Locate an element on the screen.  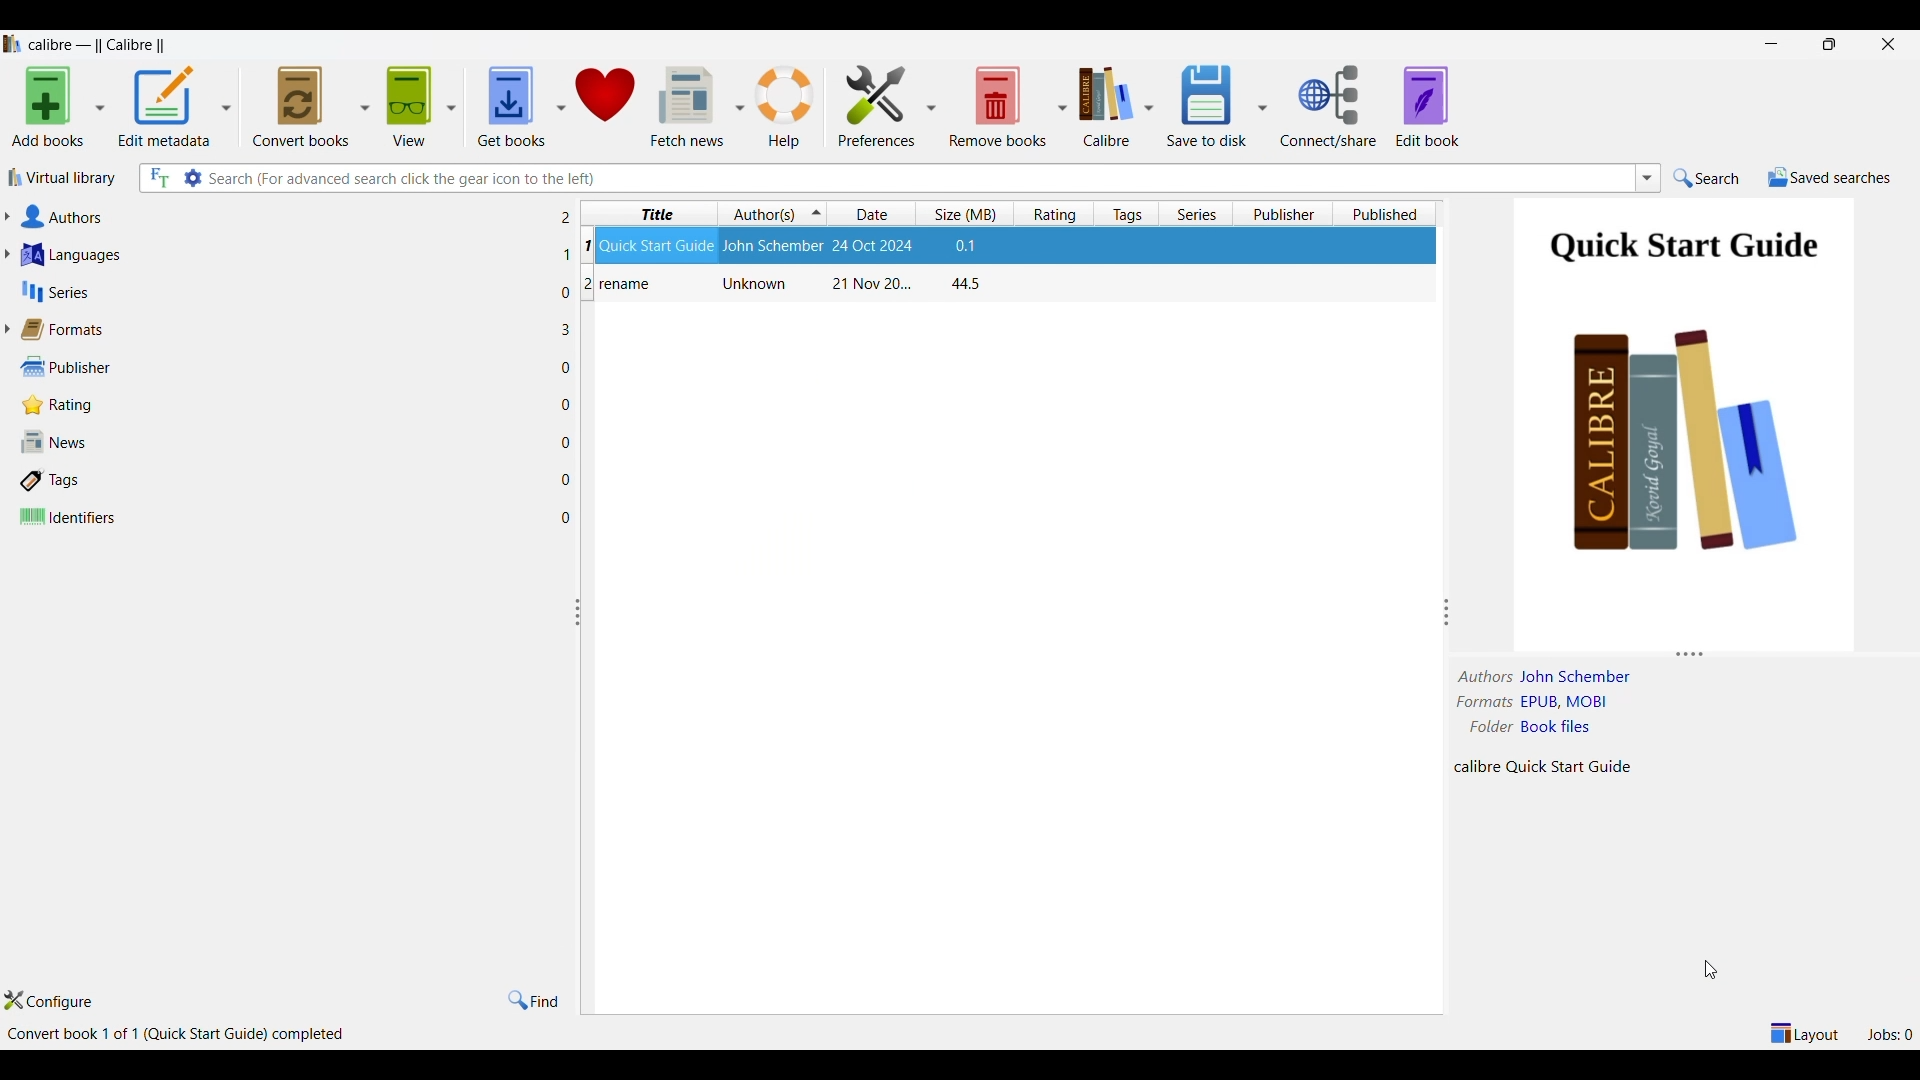
Identifiers is located at coordinates (285, 518).